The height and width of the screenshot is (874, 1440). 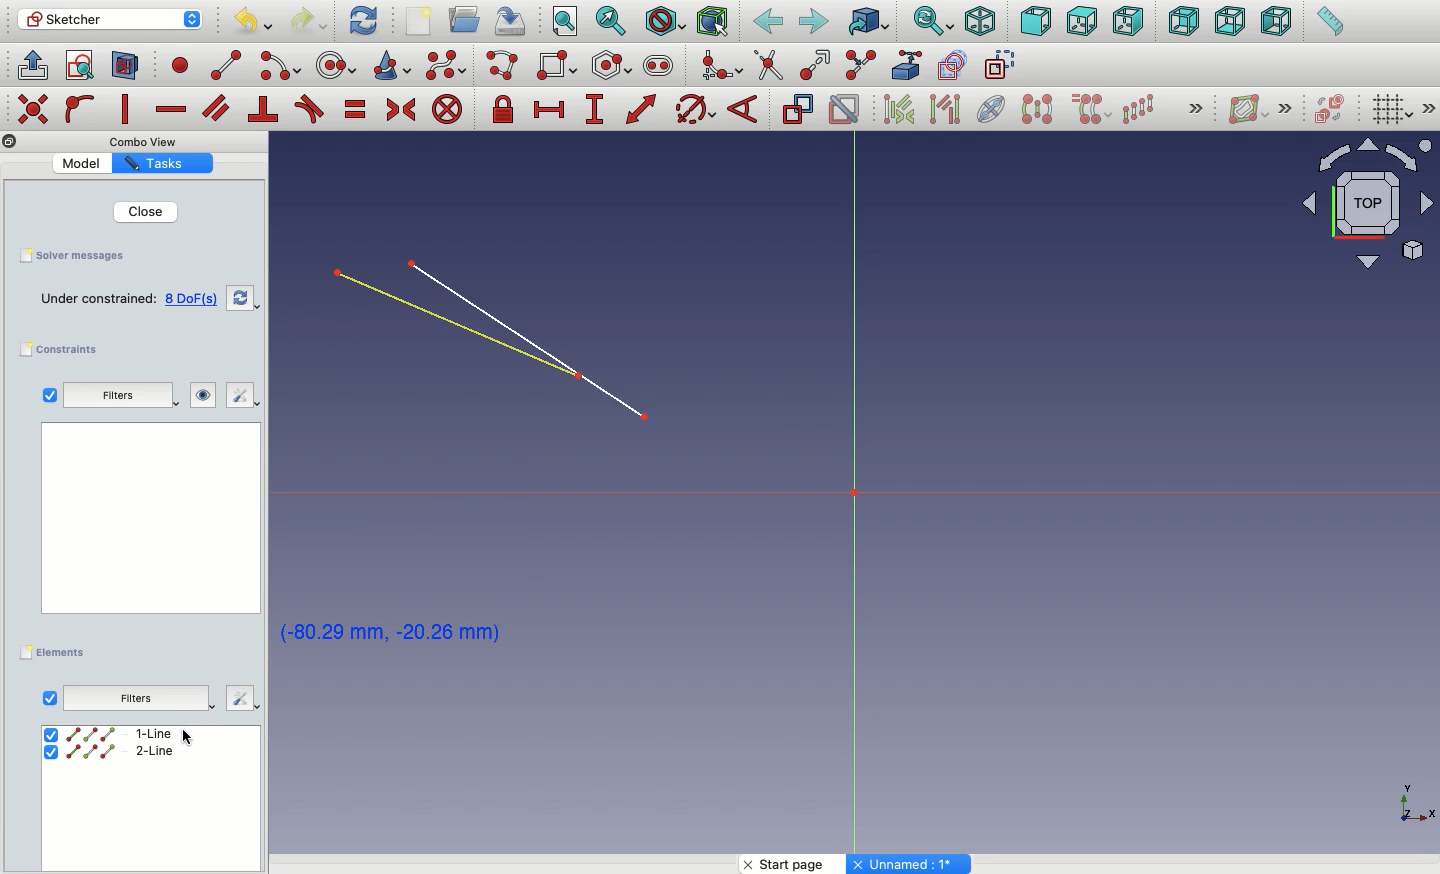 I want to click on New, so click(x=421, y=21).